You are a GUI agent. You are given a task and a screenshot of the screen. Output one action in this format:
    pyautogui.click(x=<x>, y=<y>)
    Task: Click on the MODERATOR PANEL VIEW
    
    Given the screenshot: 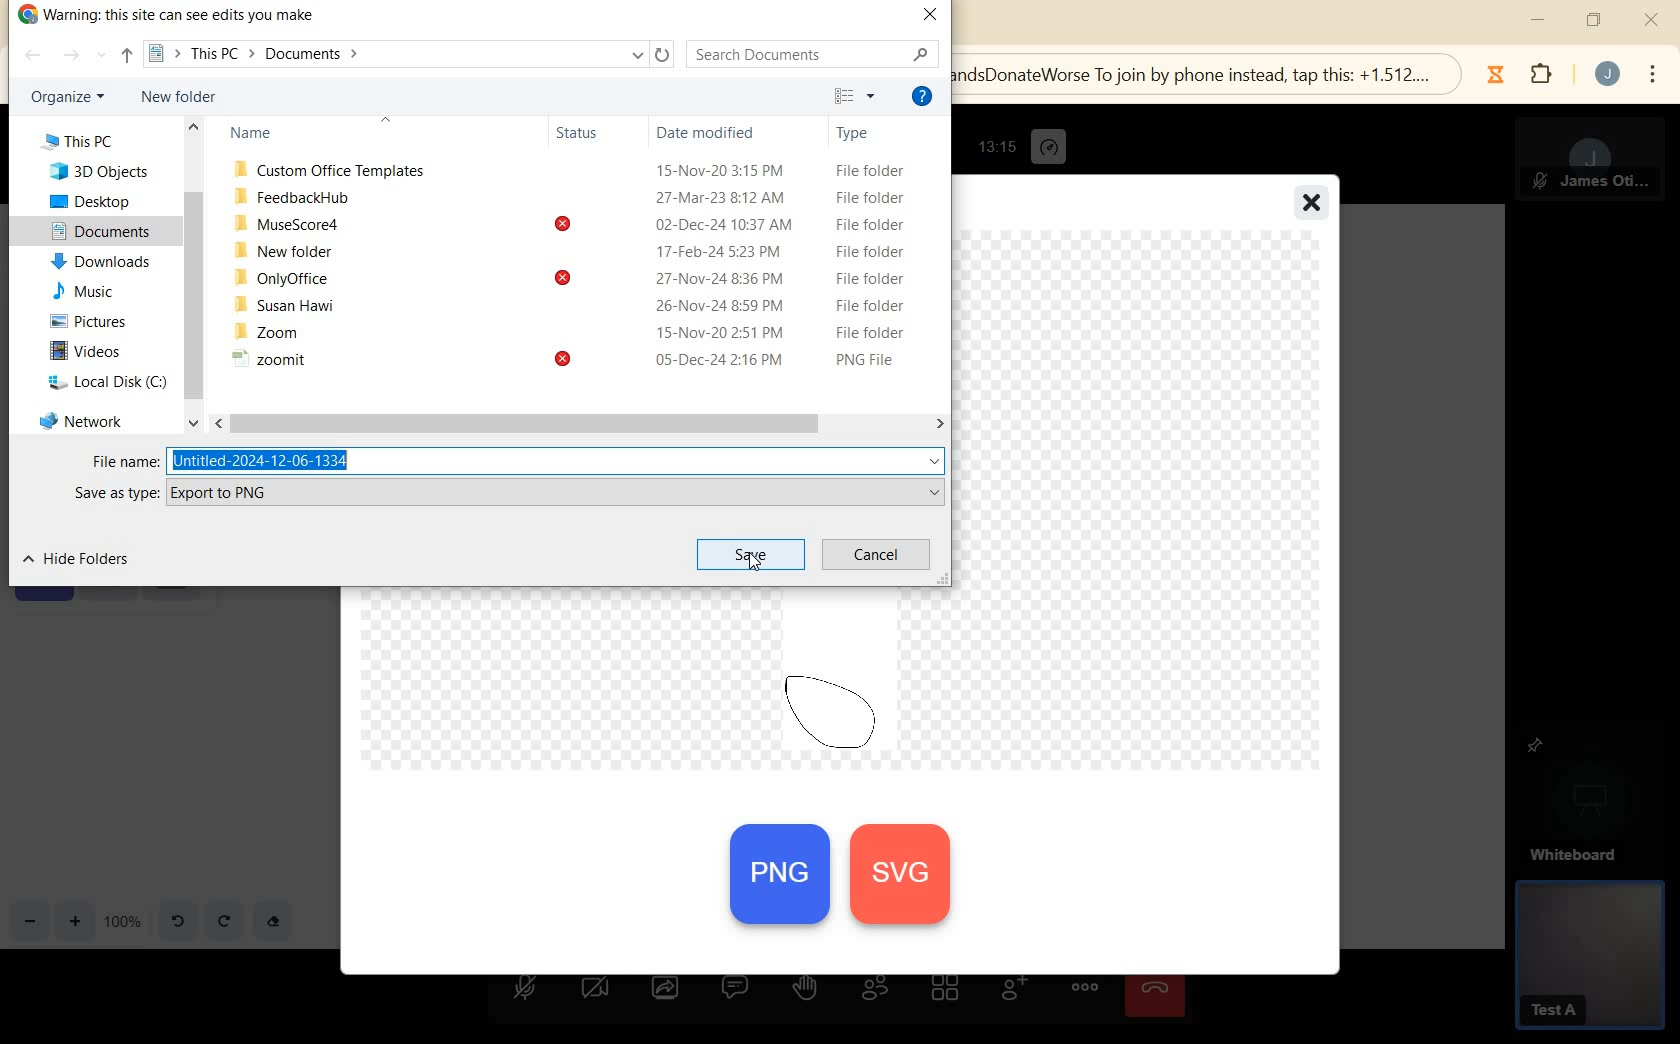 What is the action you would take?
    pyautogui.click(x=1598, y=160)
    